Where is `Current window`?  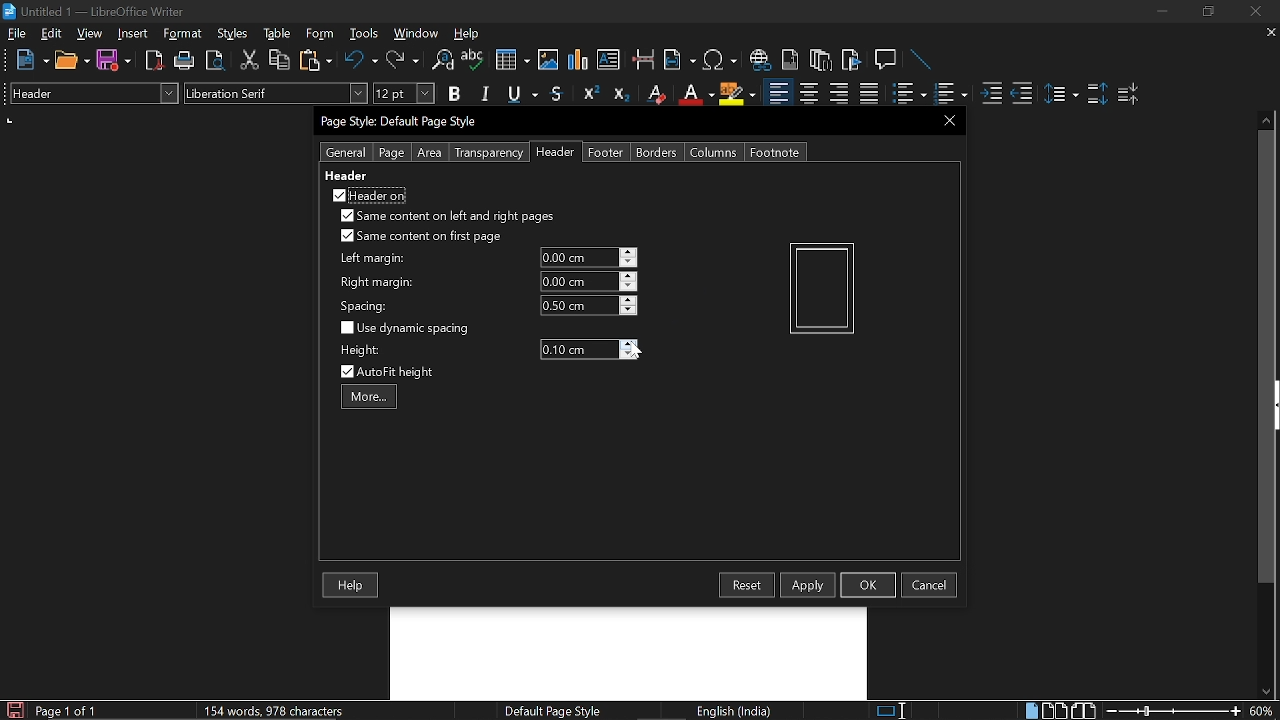 Current window is located at coordinates (402, 122).